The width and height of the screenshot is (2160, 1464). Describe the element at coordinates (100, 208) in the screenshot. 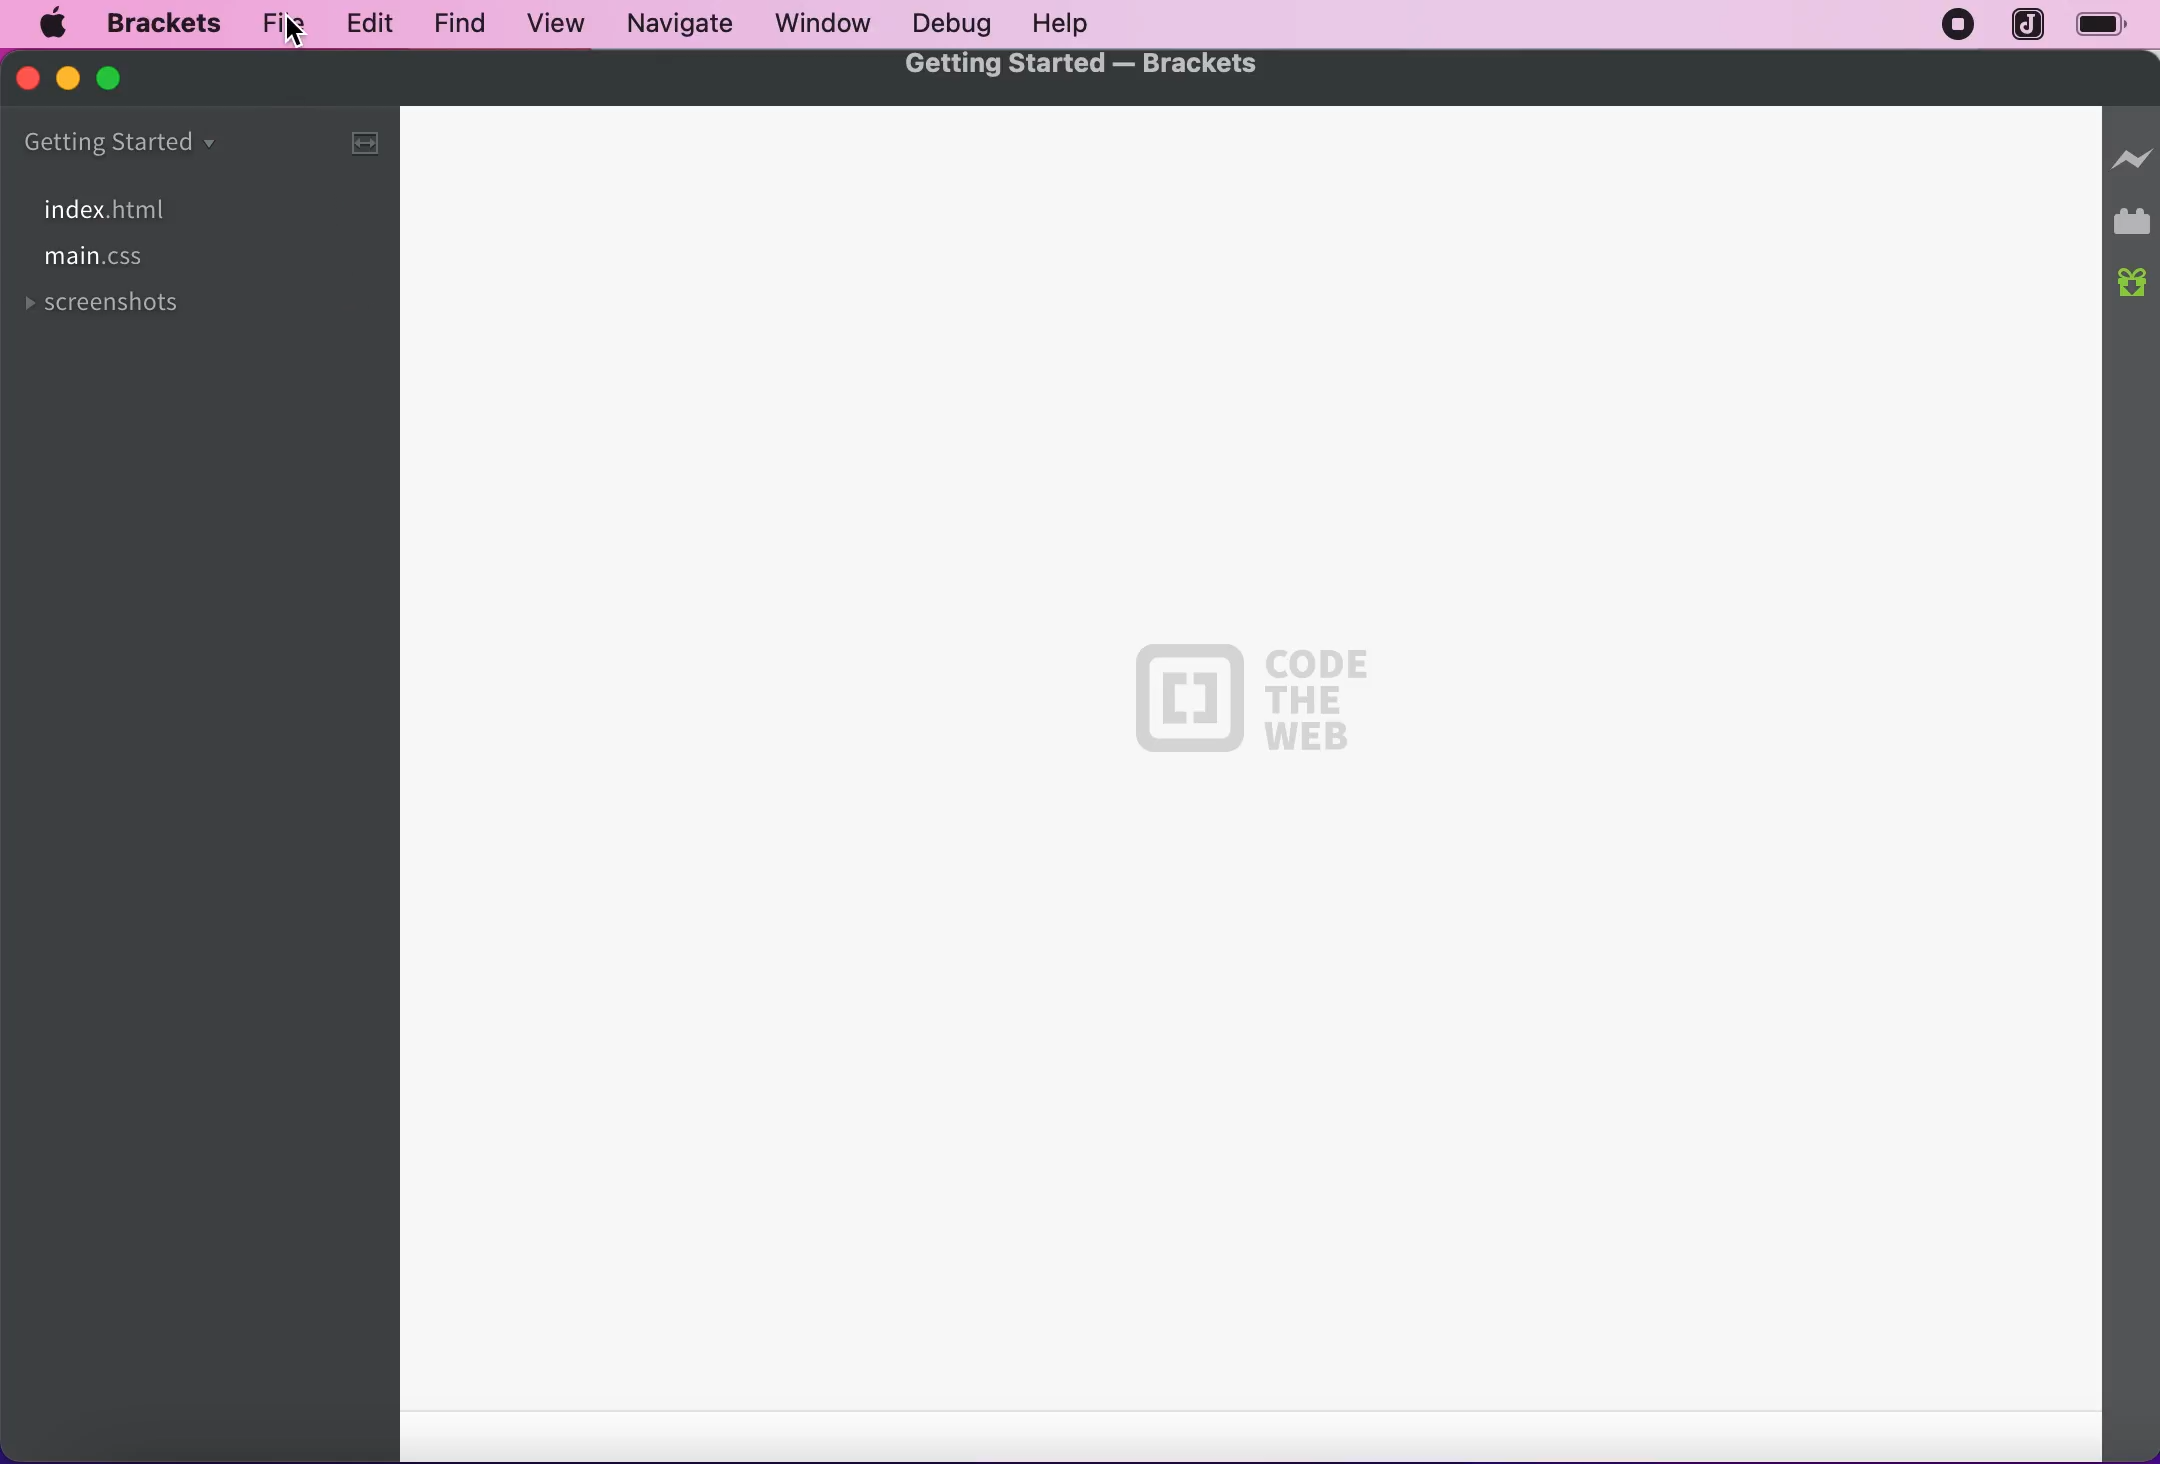

I see `index.html` at that location.